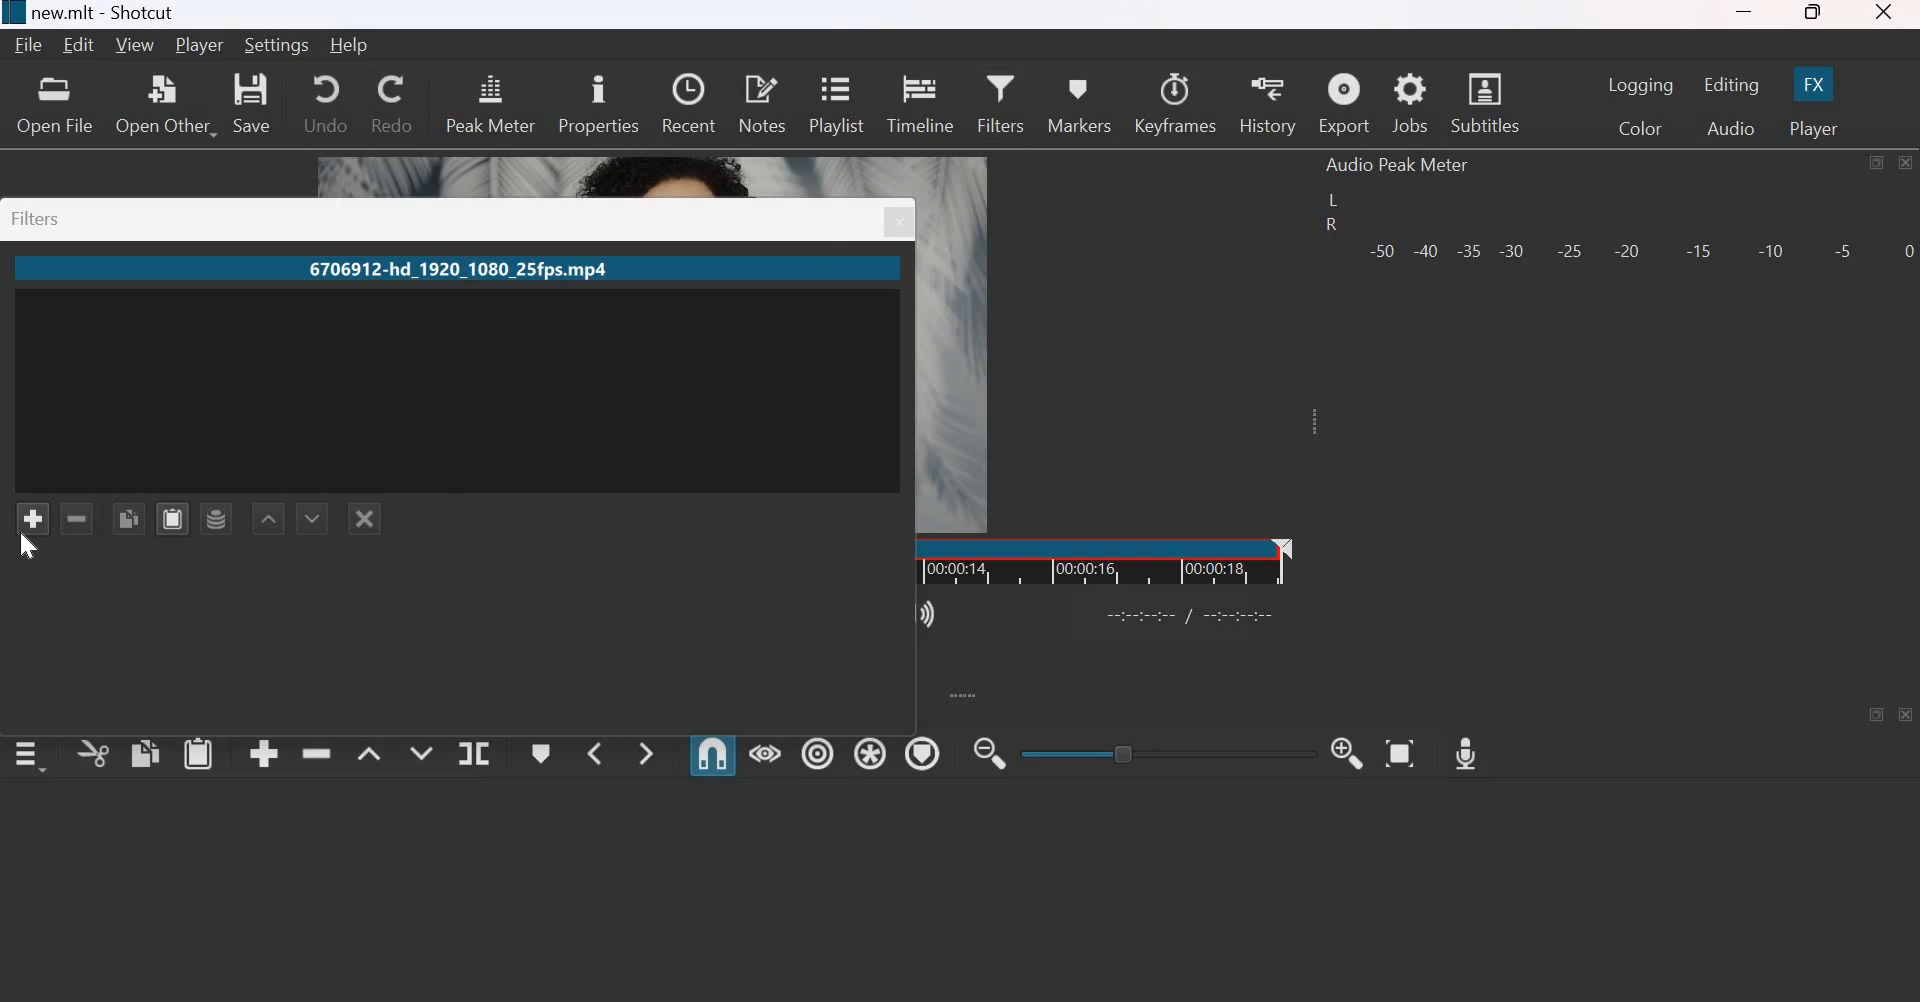  What do you see at coordinates (130, 517) in the screenshot?
I see `copy checked filters` at bounding box center [130, 517].